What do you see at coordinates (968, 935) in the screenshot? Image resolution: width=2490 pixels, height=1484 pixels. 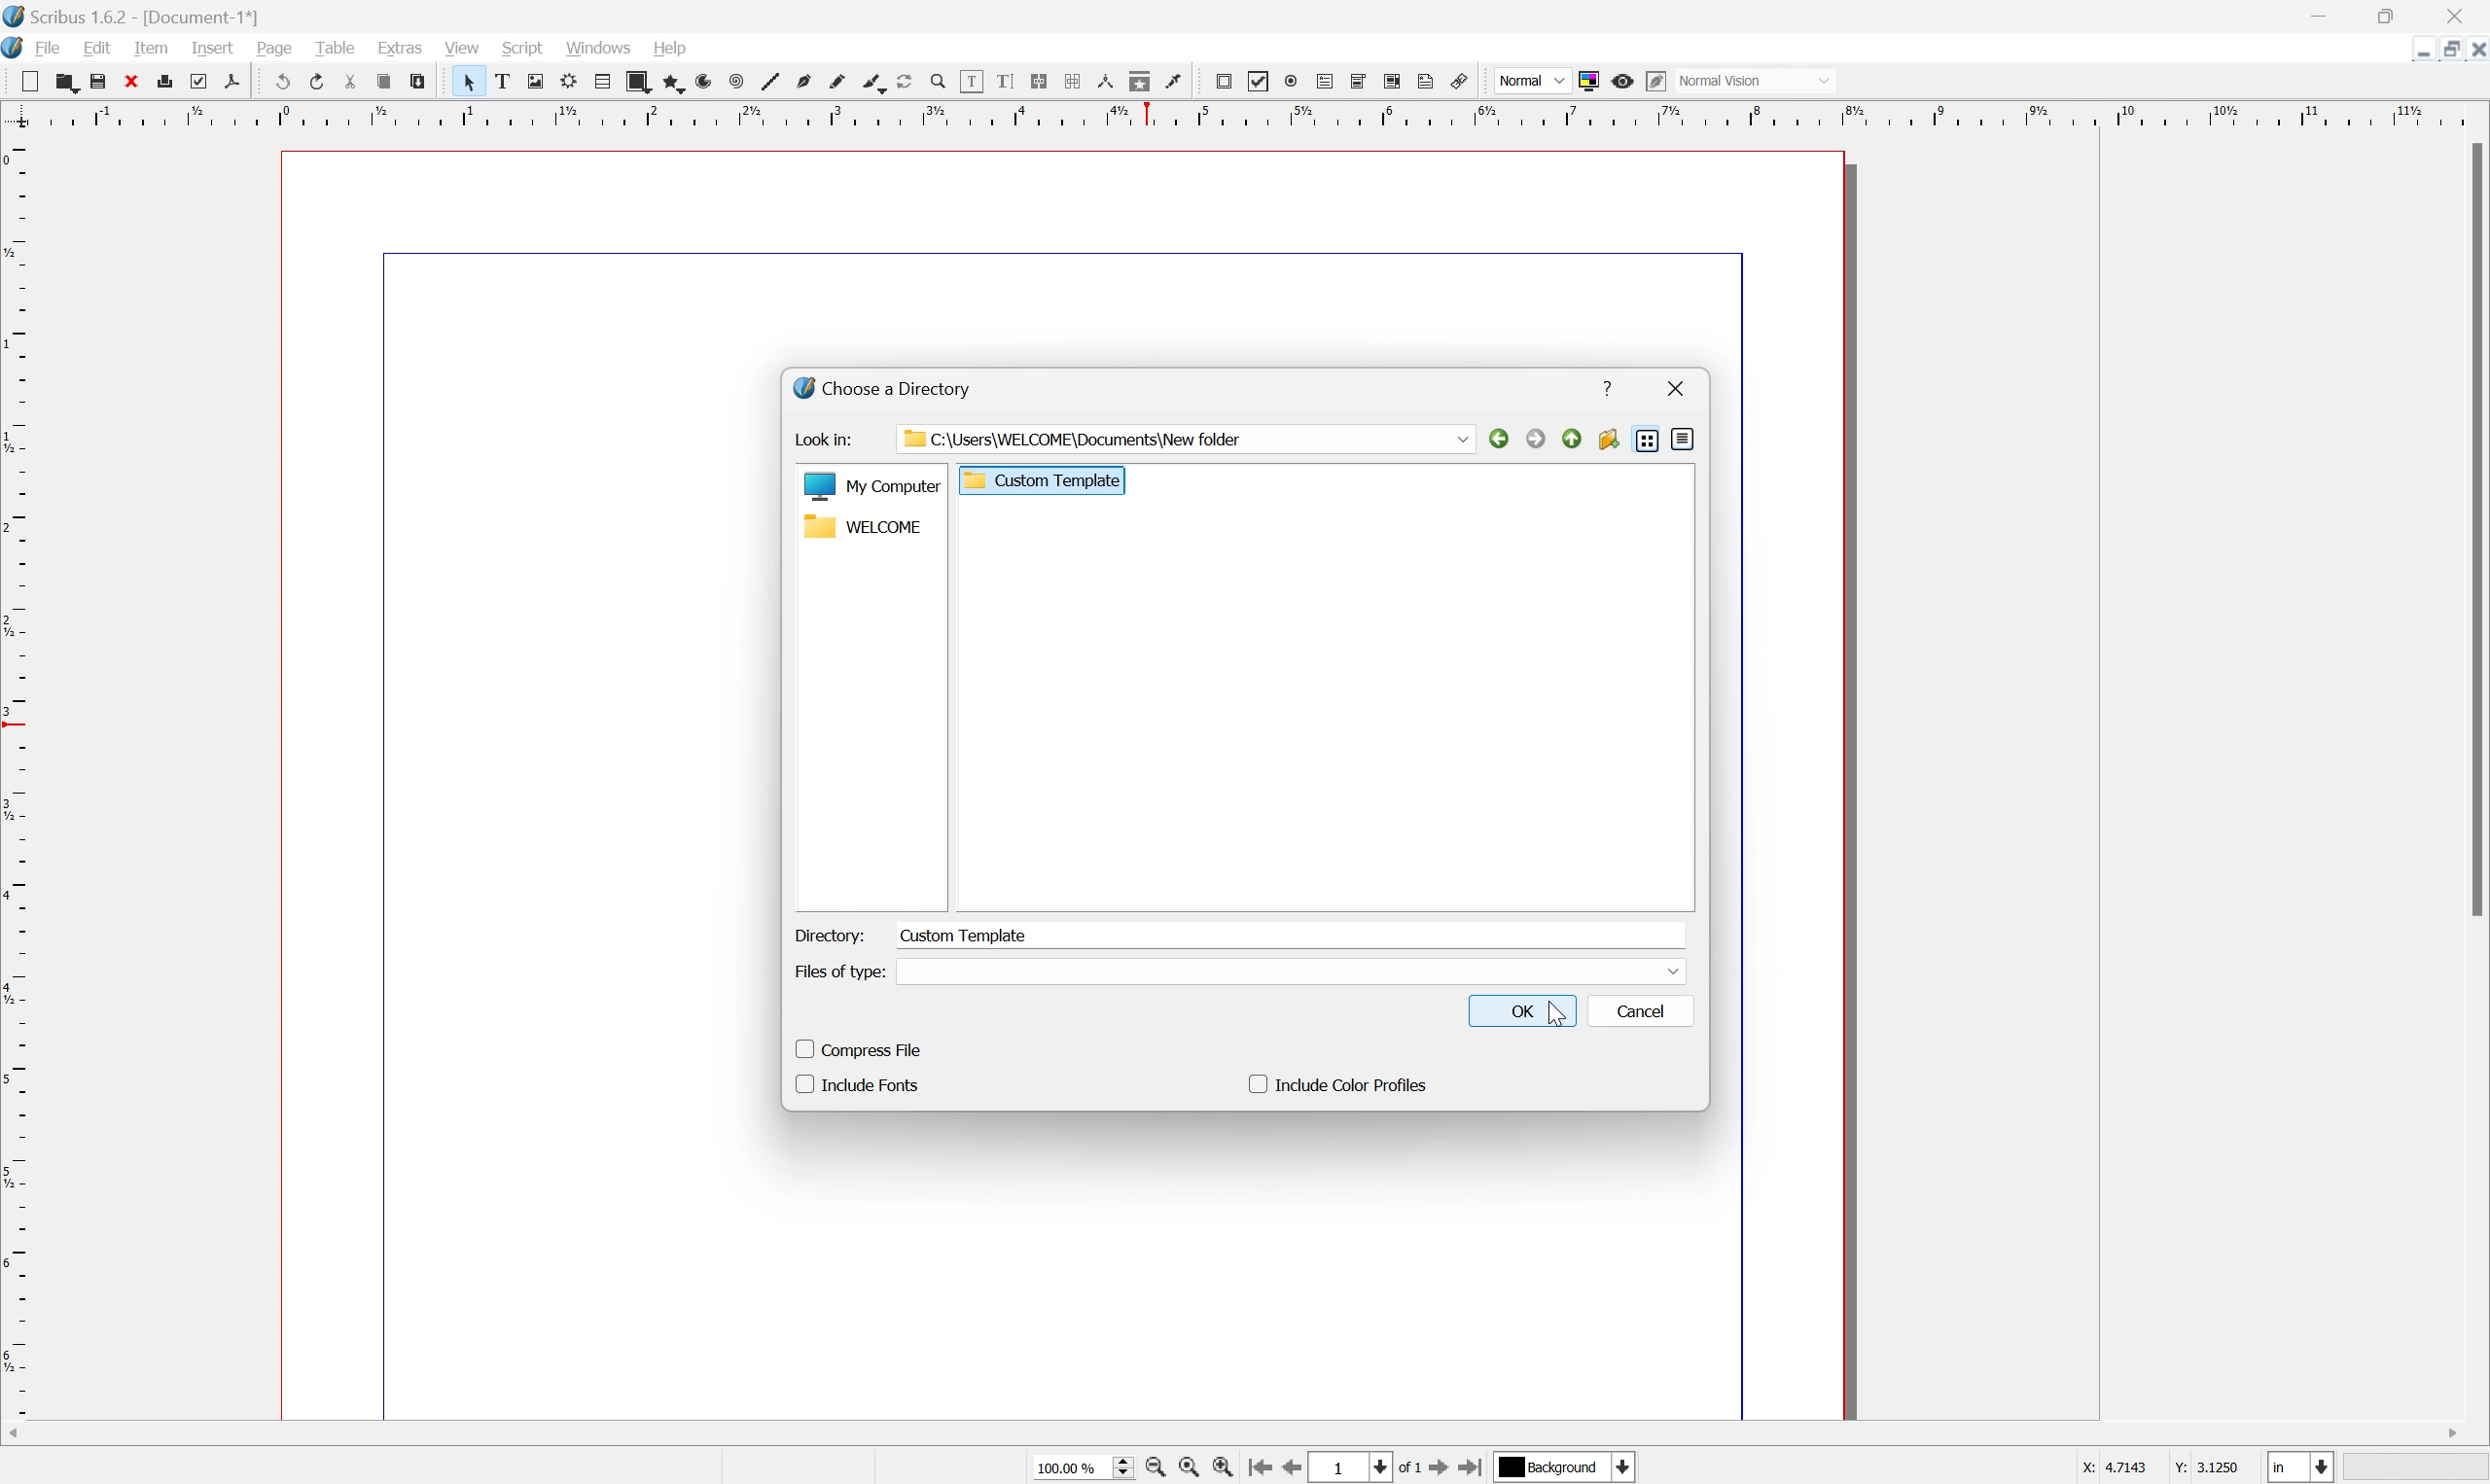 I see `Custom Template` at bounding box center [968, 935].